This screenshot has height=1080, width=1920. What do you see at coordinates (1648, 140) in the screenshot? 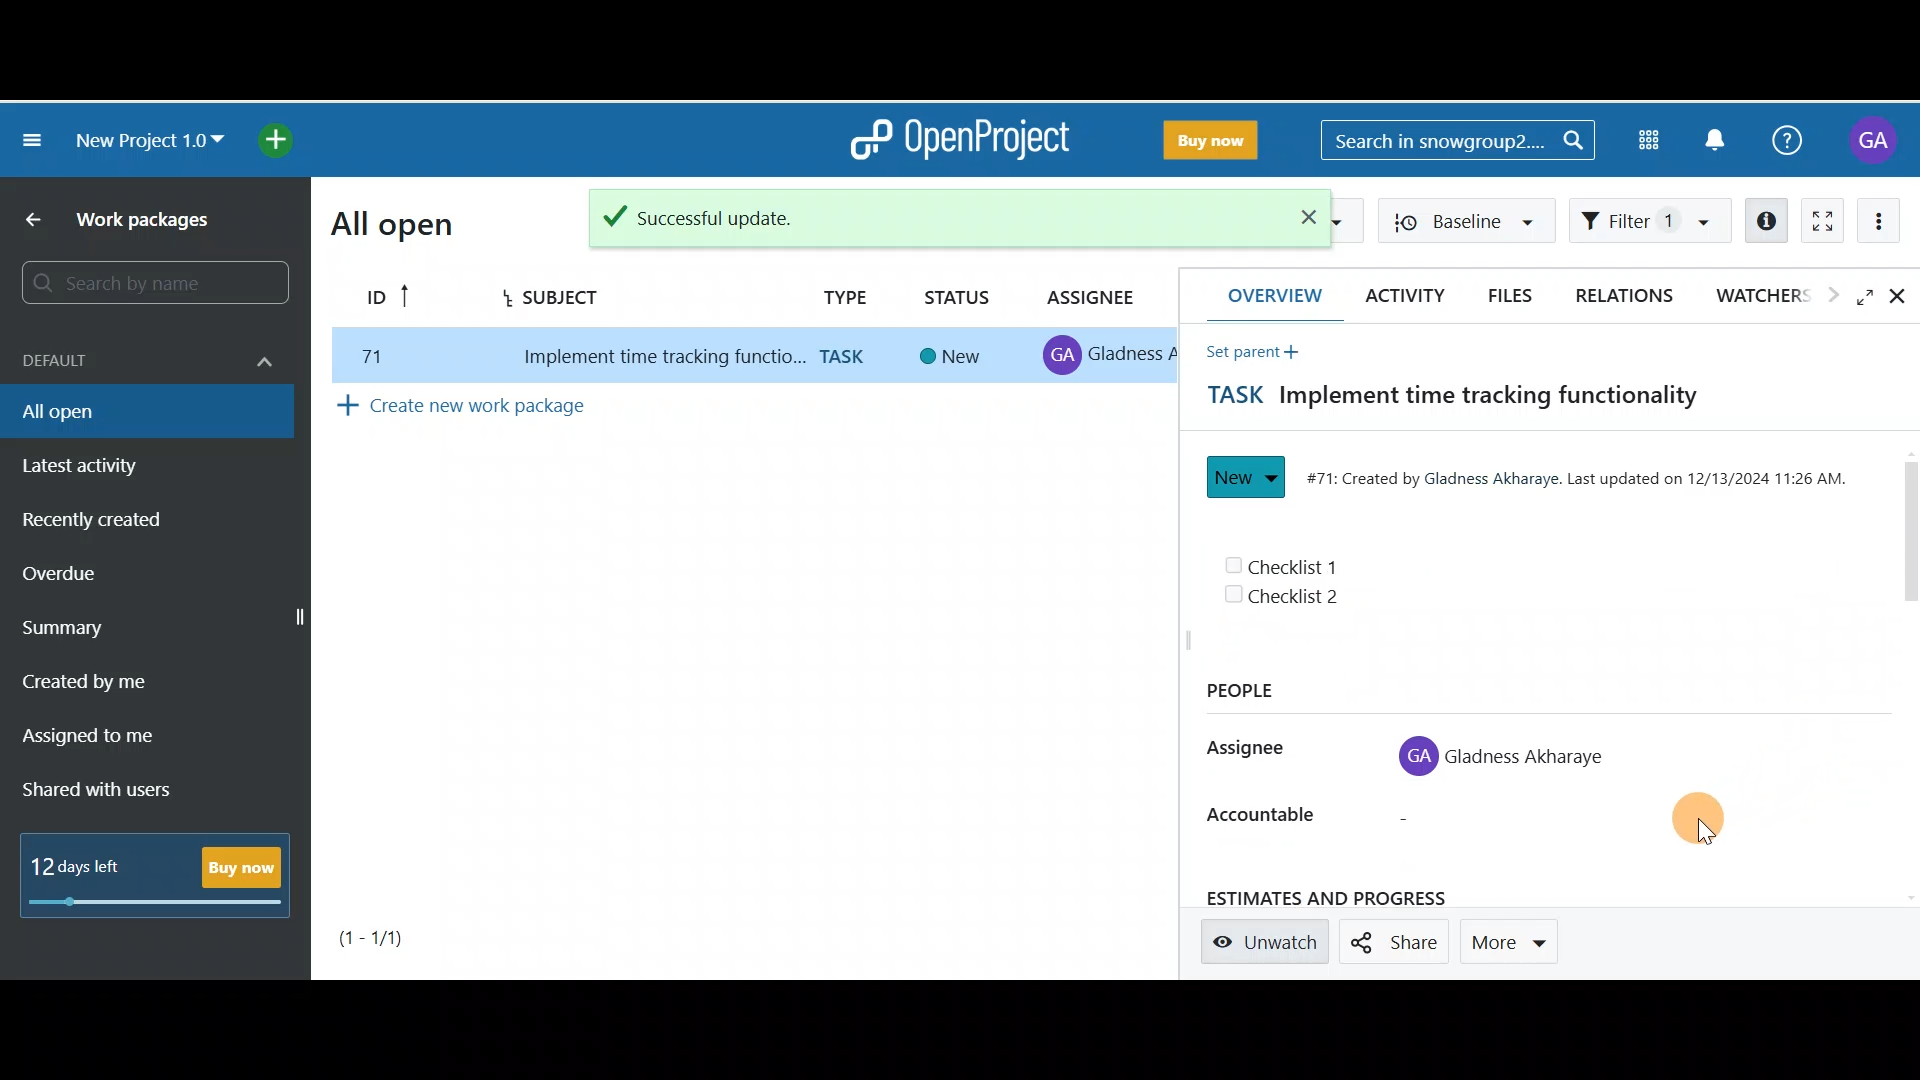
I see `Modules` at bounding box center [1648, 140].